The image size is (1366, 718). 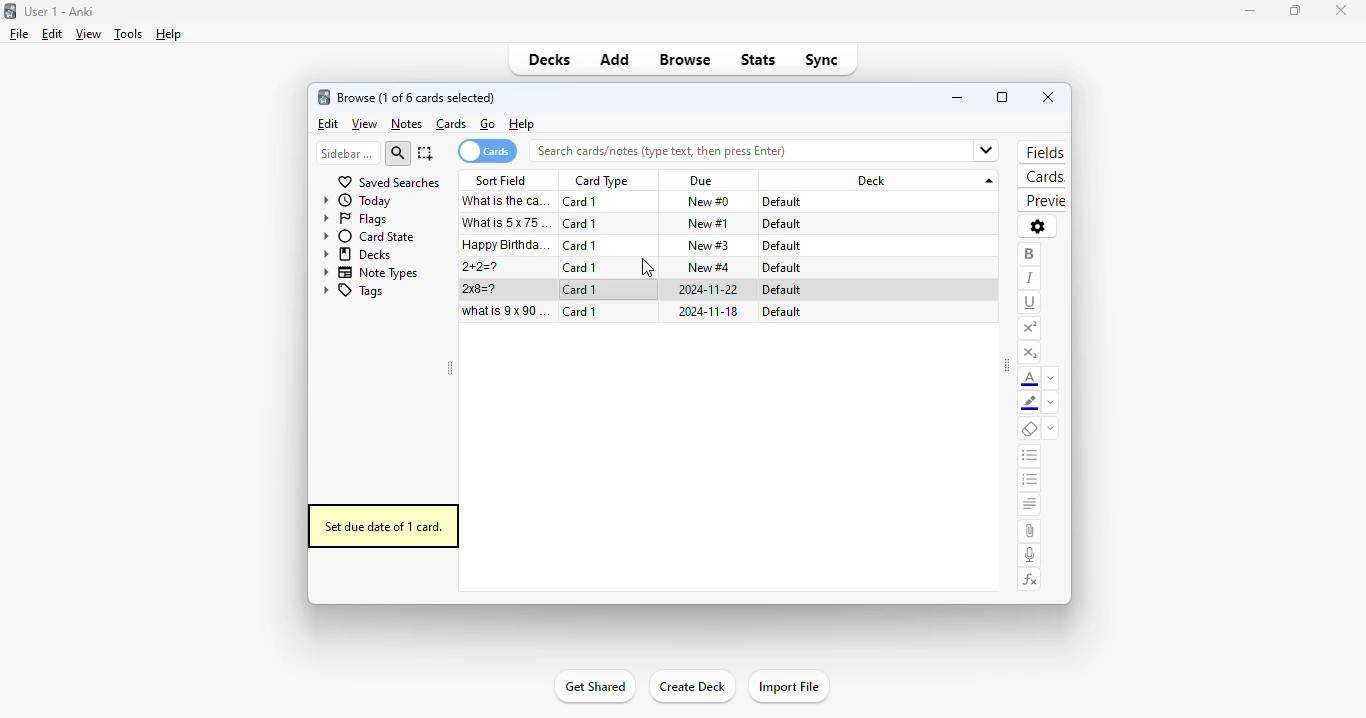 What do you see at coordinates (1030, 302) in the screenshot?
I see `underline` at bounding box center [1030, 302].